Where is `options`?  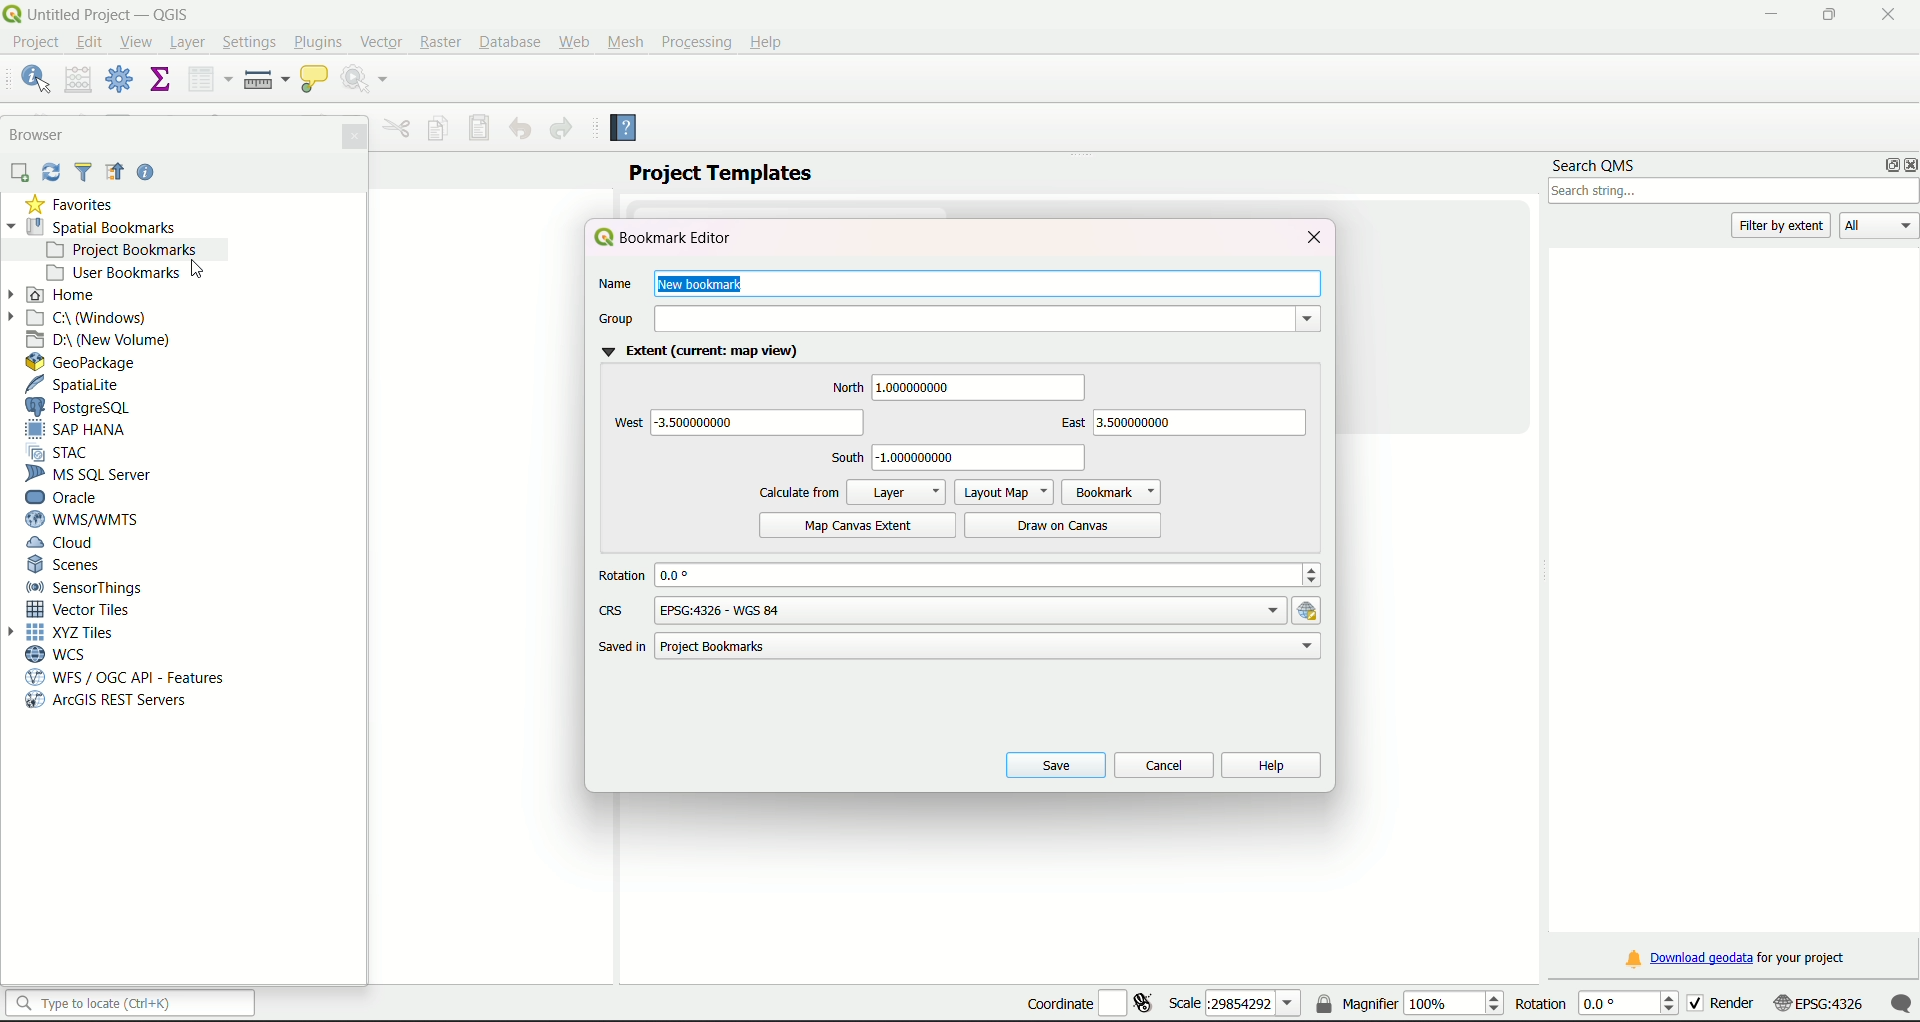
options is located at coordinates (1885, 165).